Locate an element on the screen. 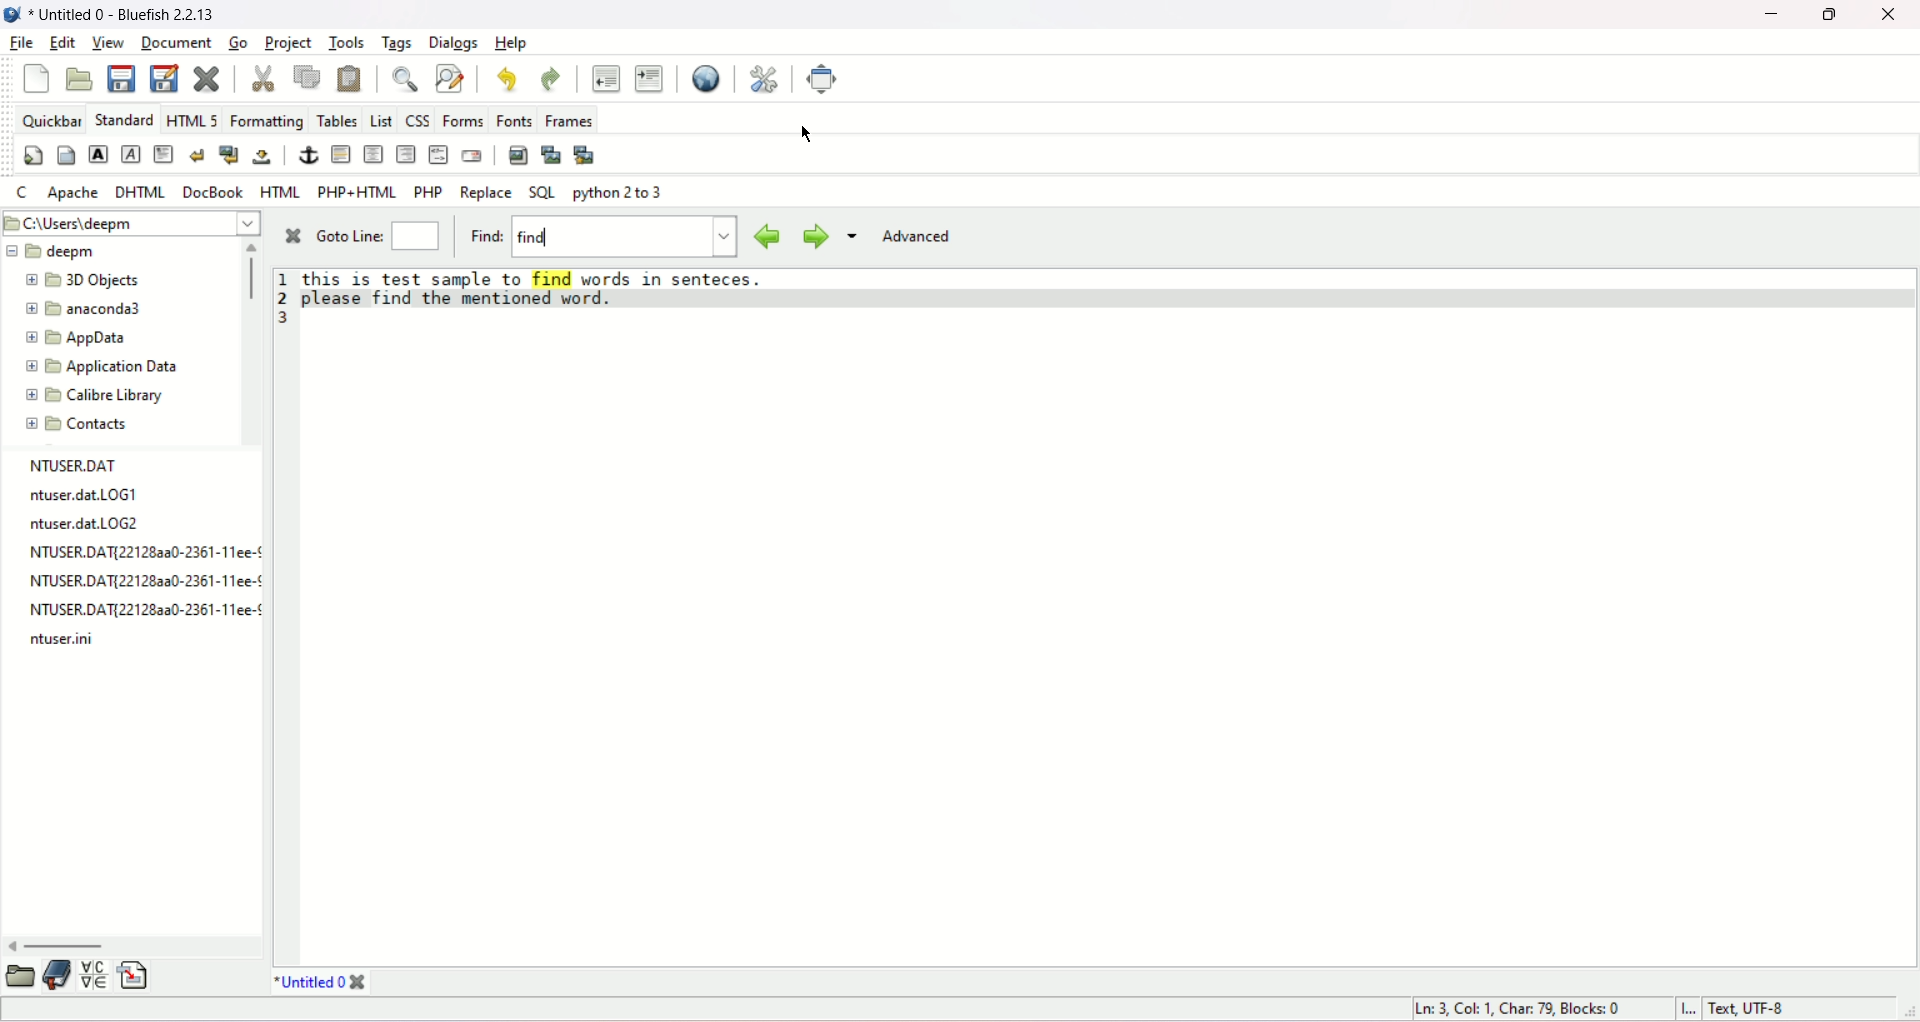 This screenshot has width=1920, height=1022. close current file is located at coordinates (206, 77).